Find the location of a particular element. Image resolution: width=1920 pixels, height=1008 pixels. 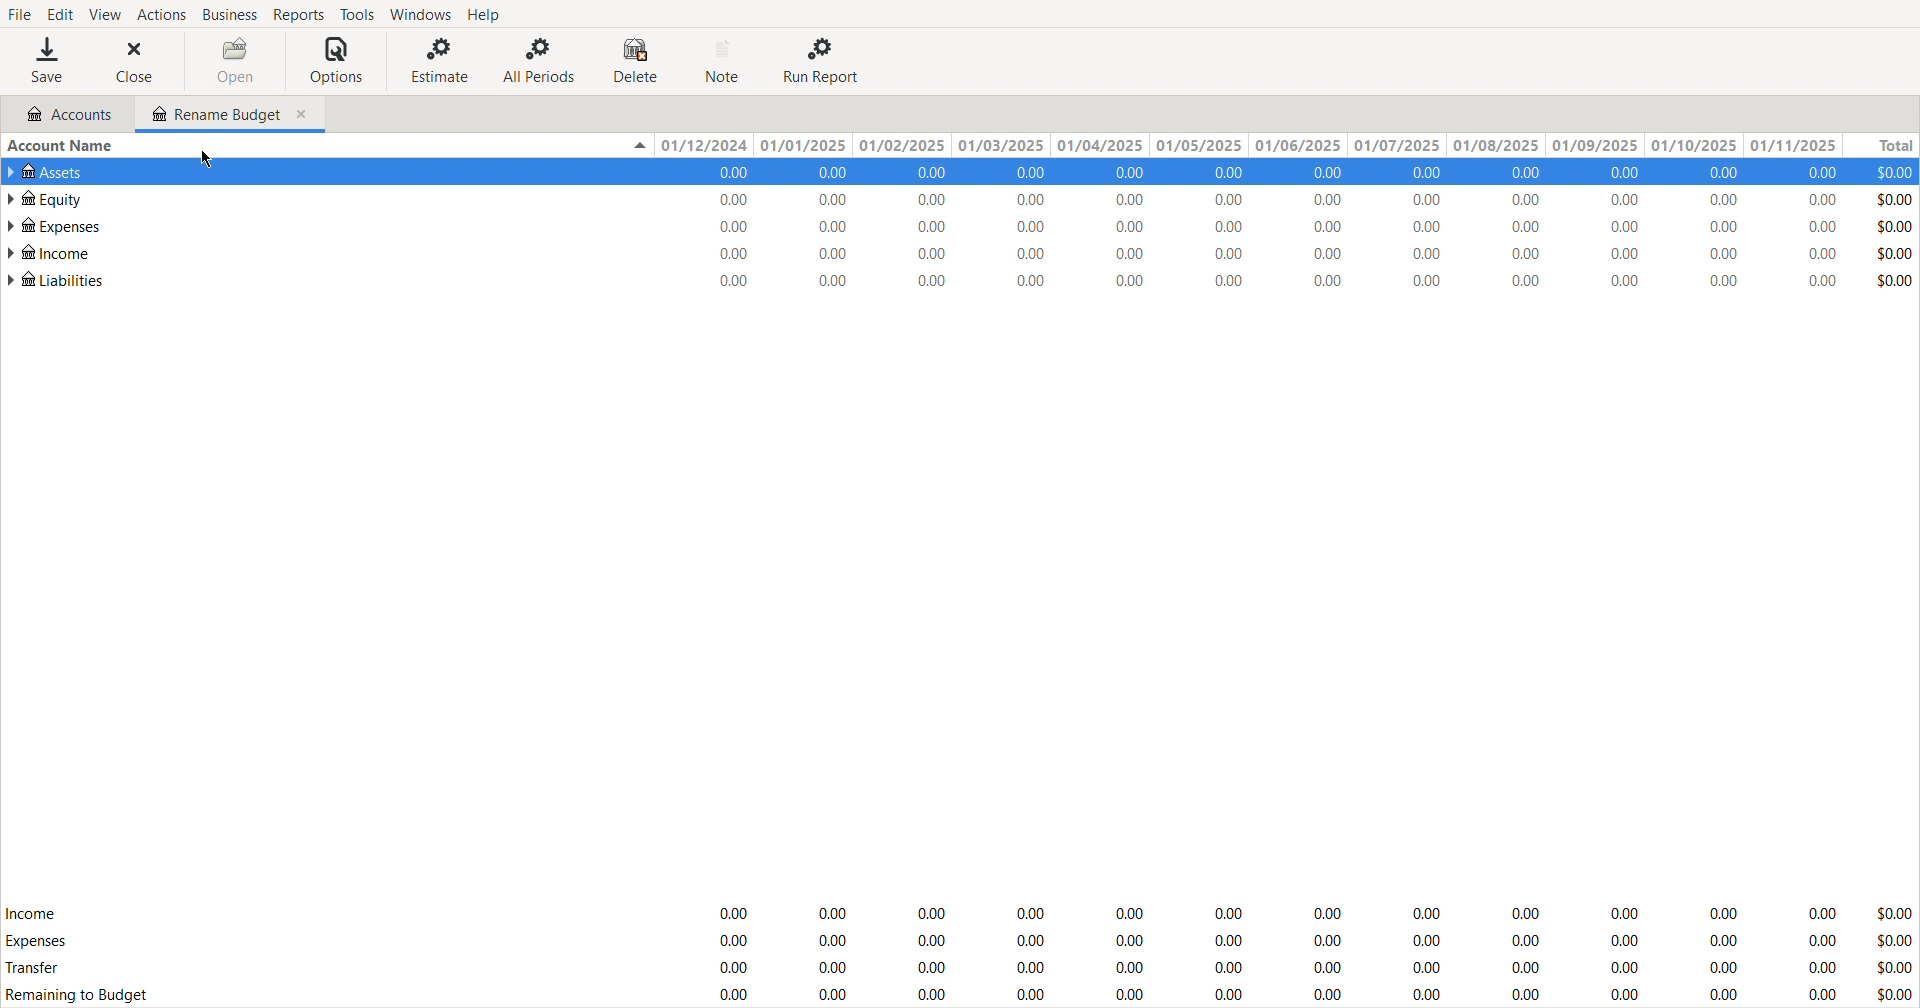

Edit is located at coordinates (57, 12).